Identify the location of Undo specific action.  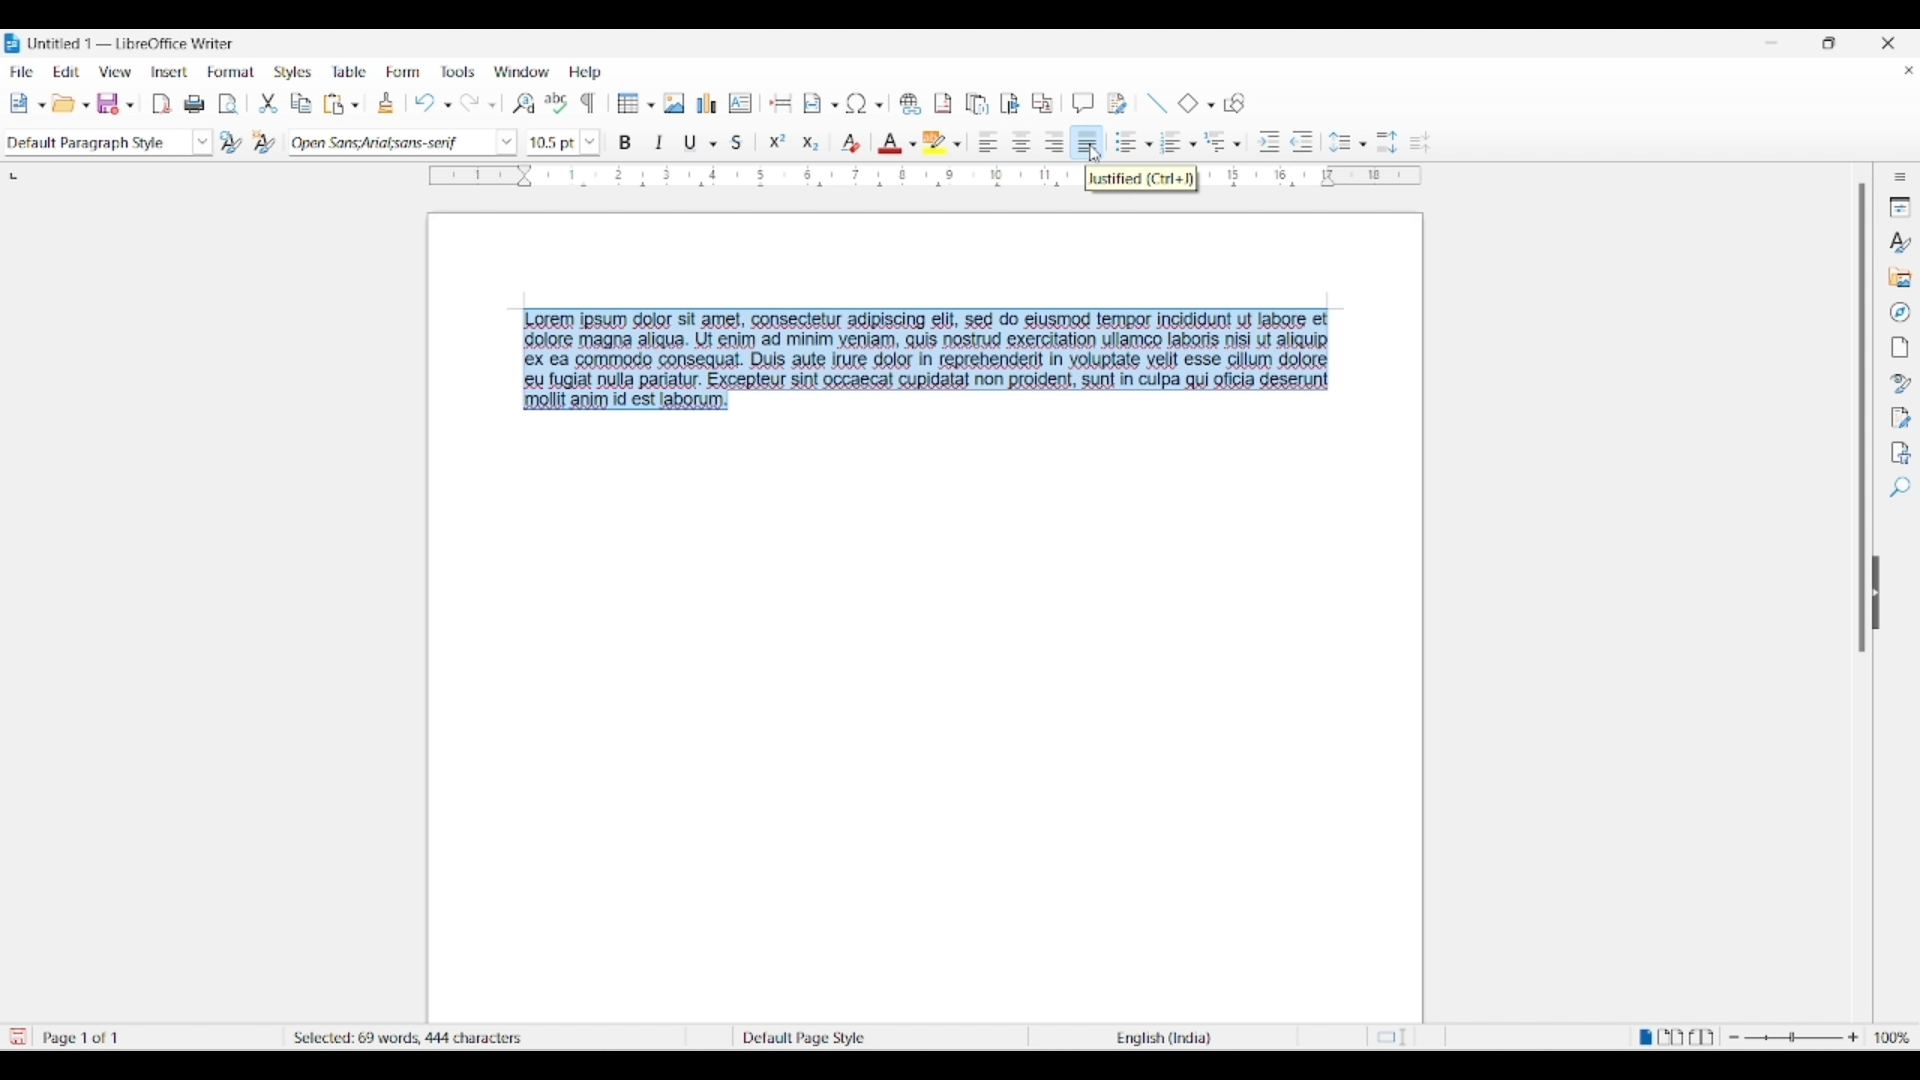
(447, 105).